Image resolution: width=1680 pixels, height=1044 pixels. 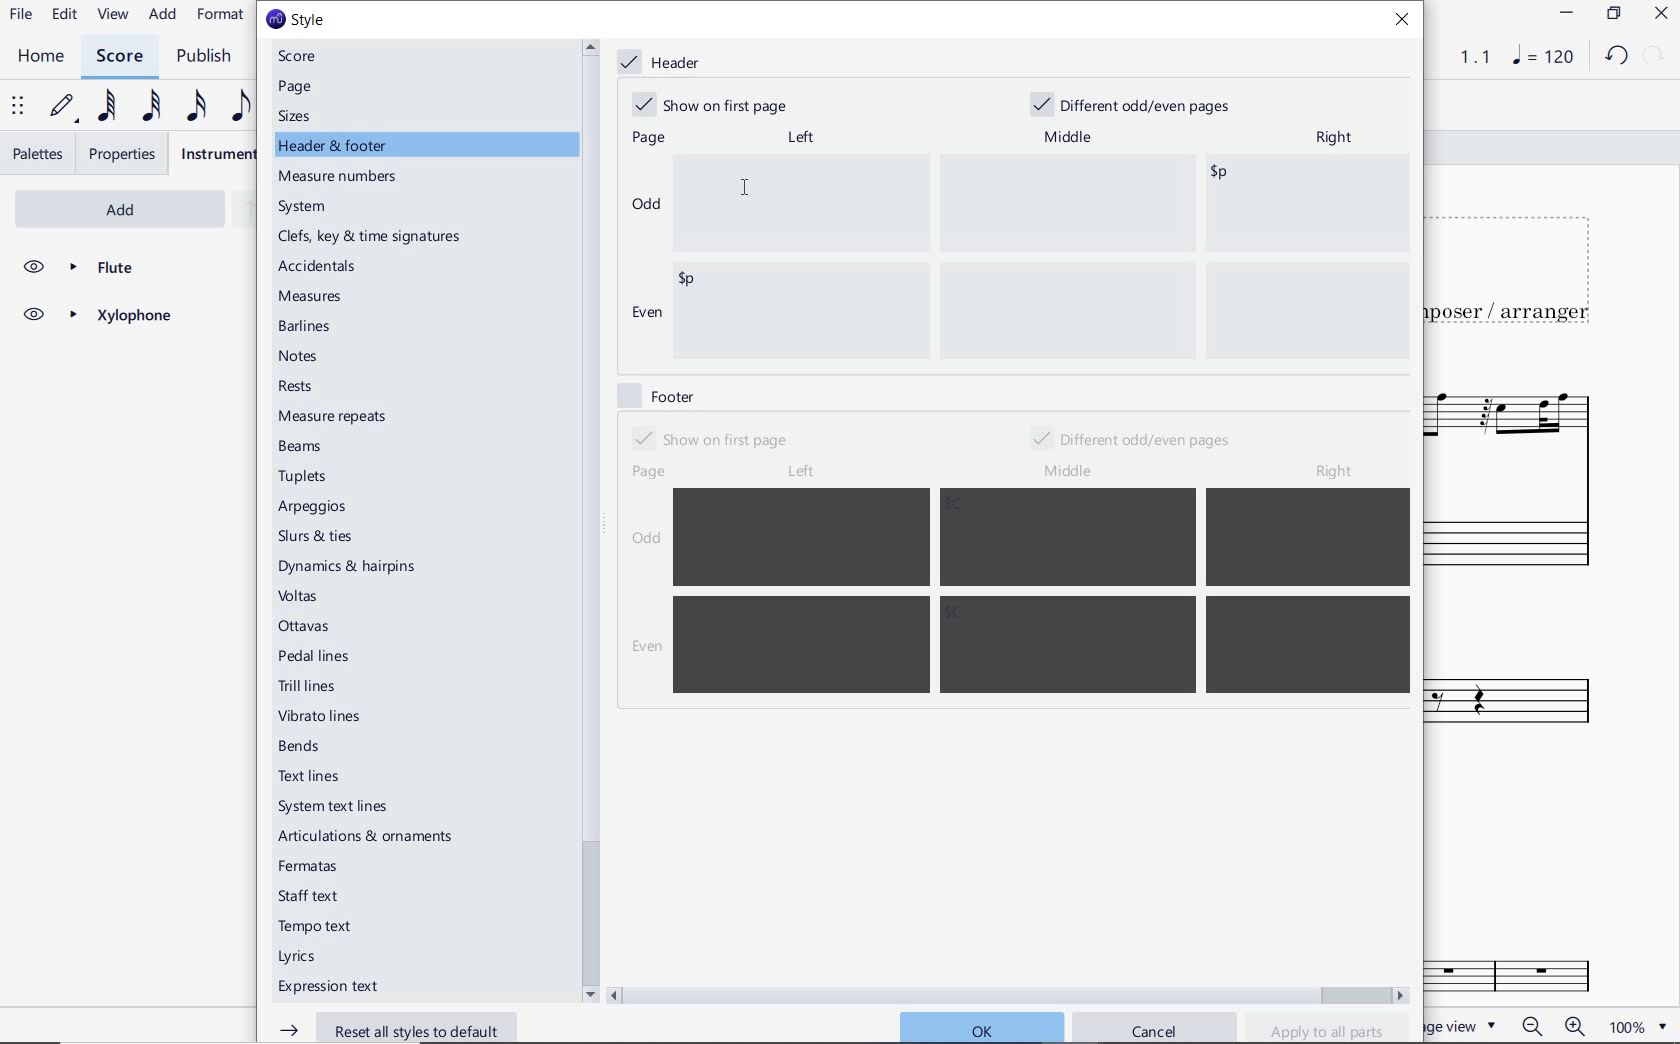 I want to click on beams, so click(x=305, y=447).